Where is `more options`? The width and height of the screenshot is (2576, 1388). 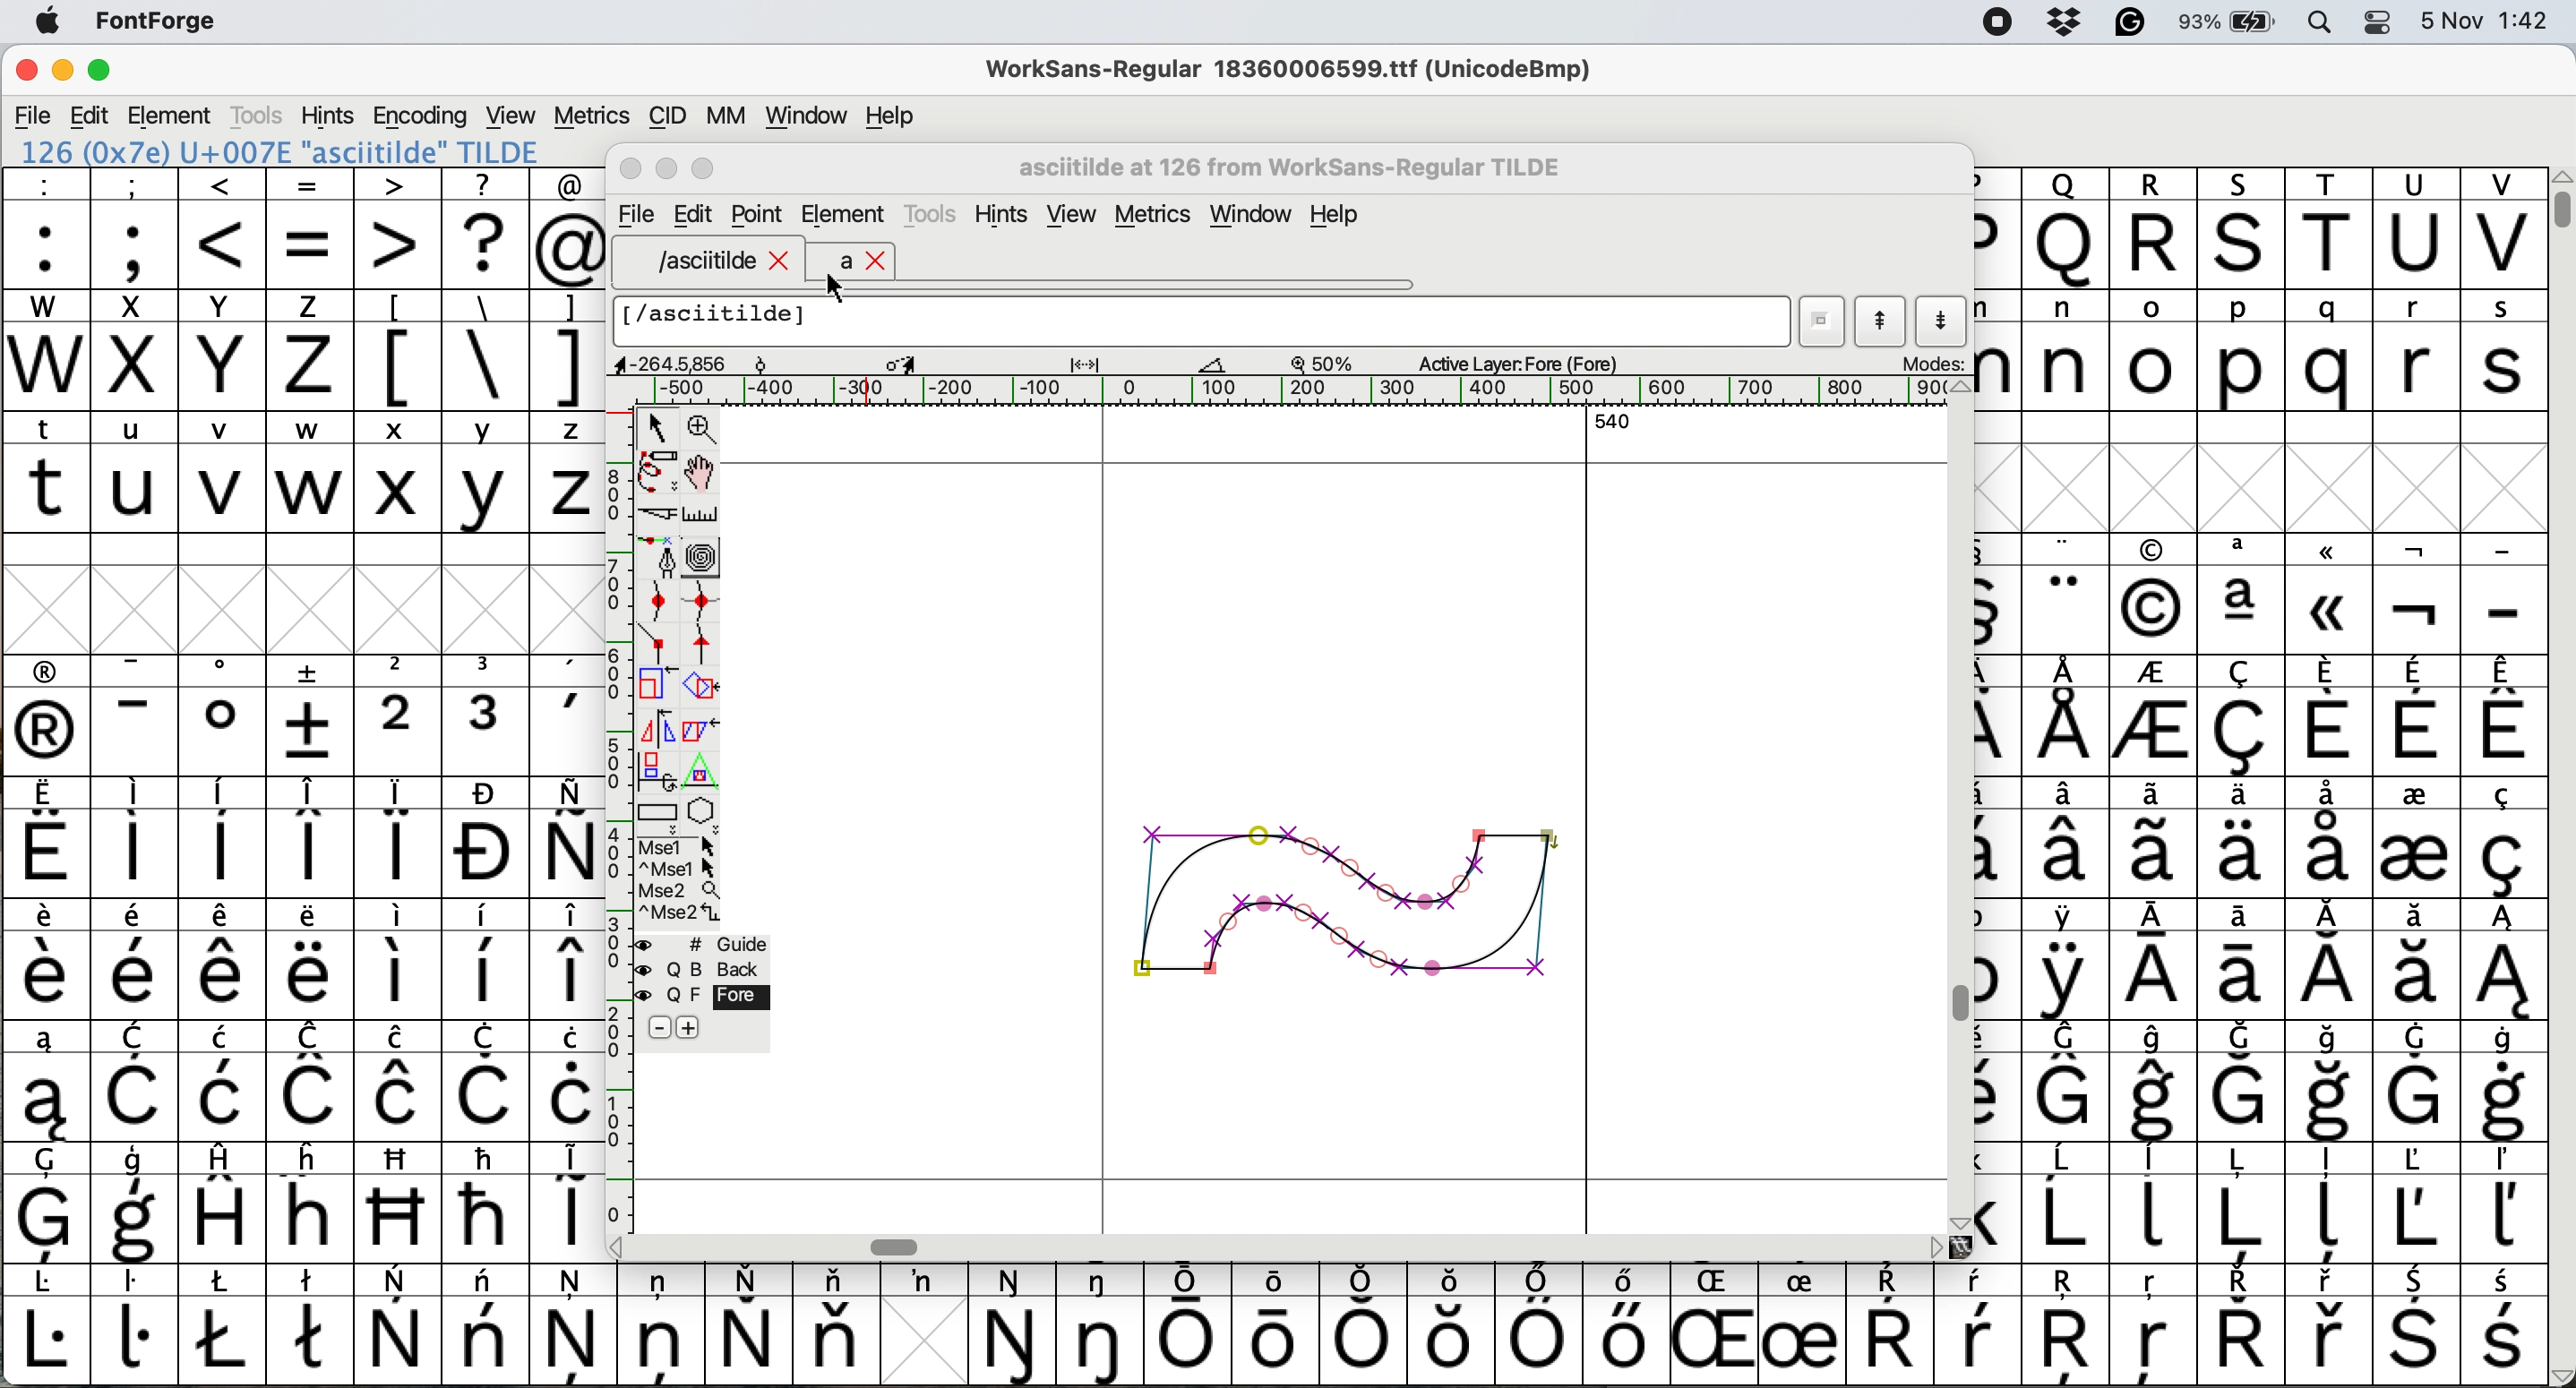
more options is located at coordinates (680, 878).